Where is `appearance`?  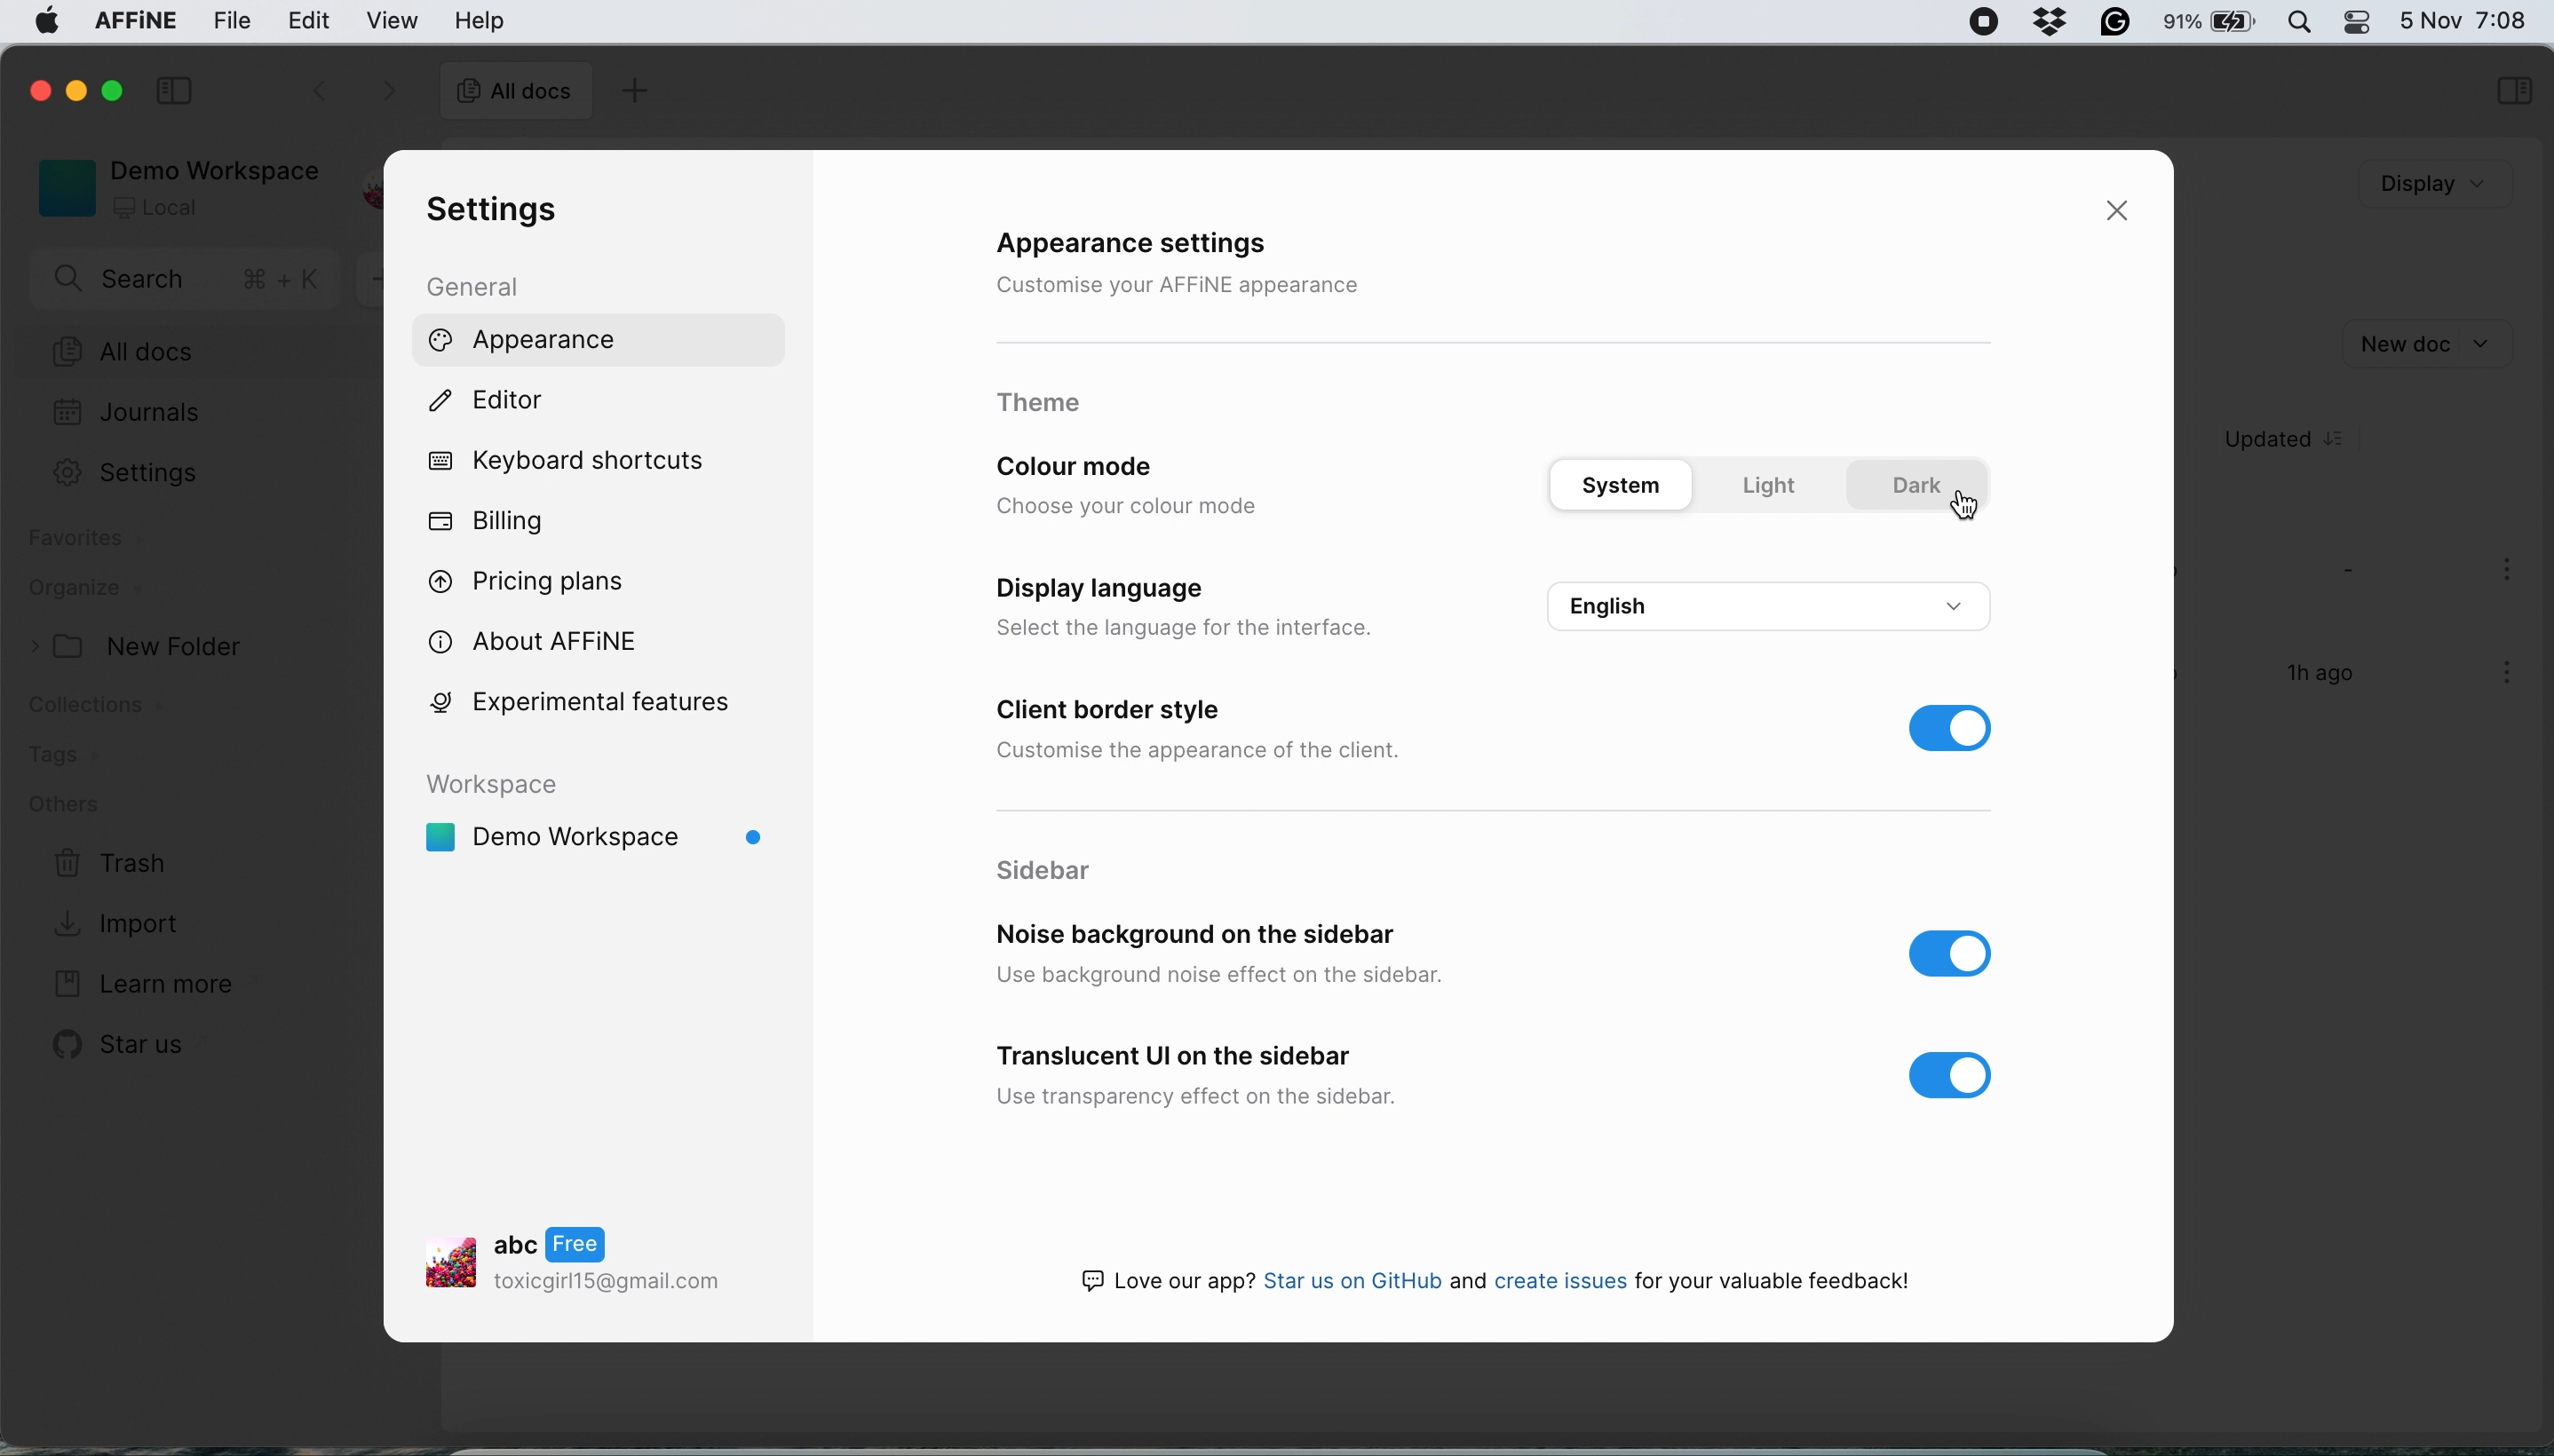
appearance is located at coordinates (527, 339).